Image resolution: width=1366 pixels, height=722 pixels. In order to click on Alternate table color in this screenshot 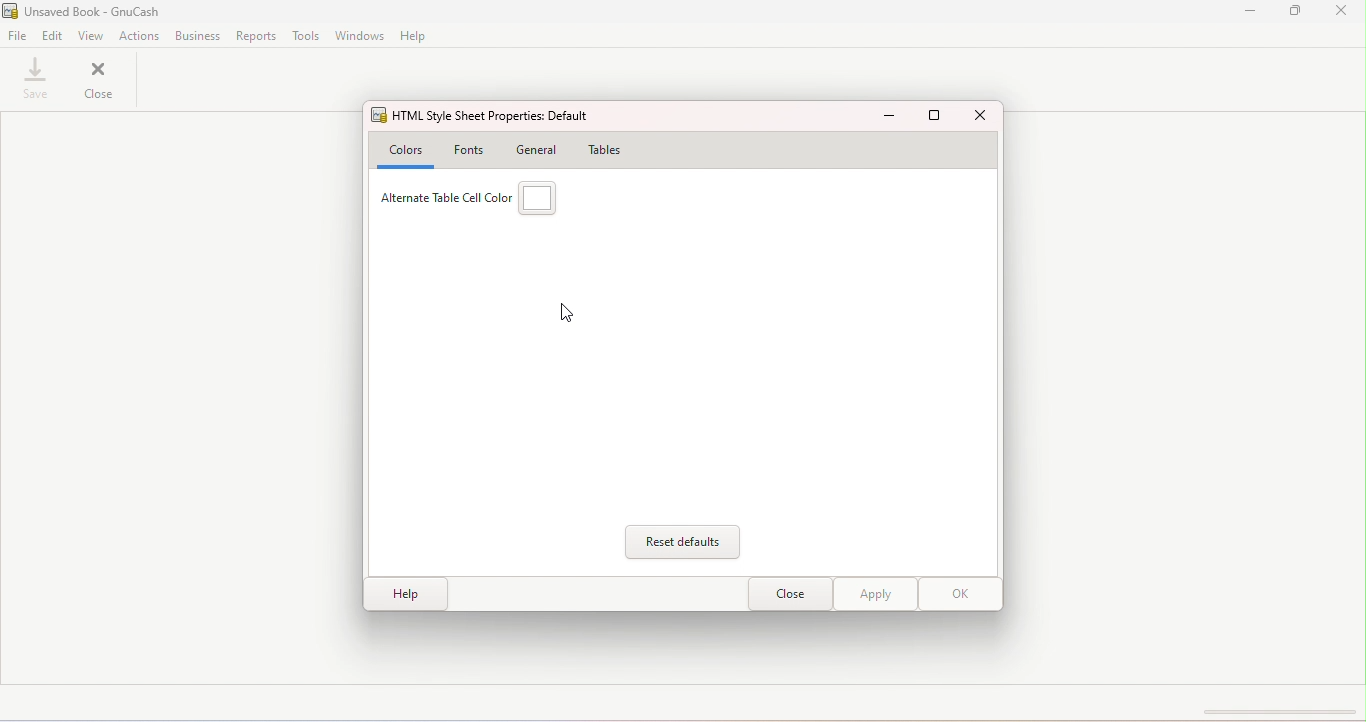, I will do `click(447, 199)`.